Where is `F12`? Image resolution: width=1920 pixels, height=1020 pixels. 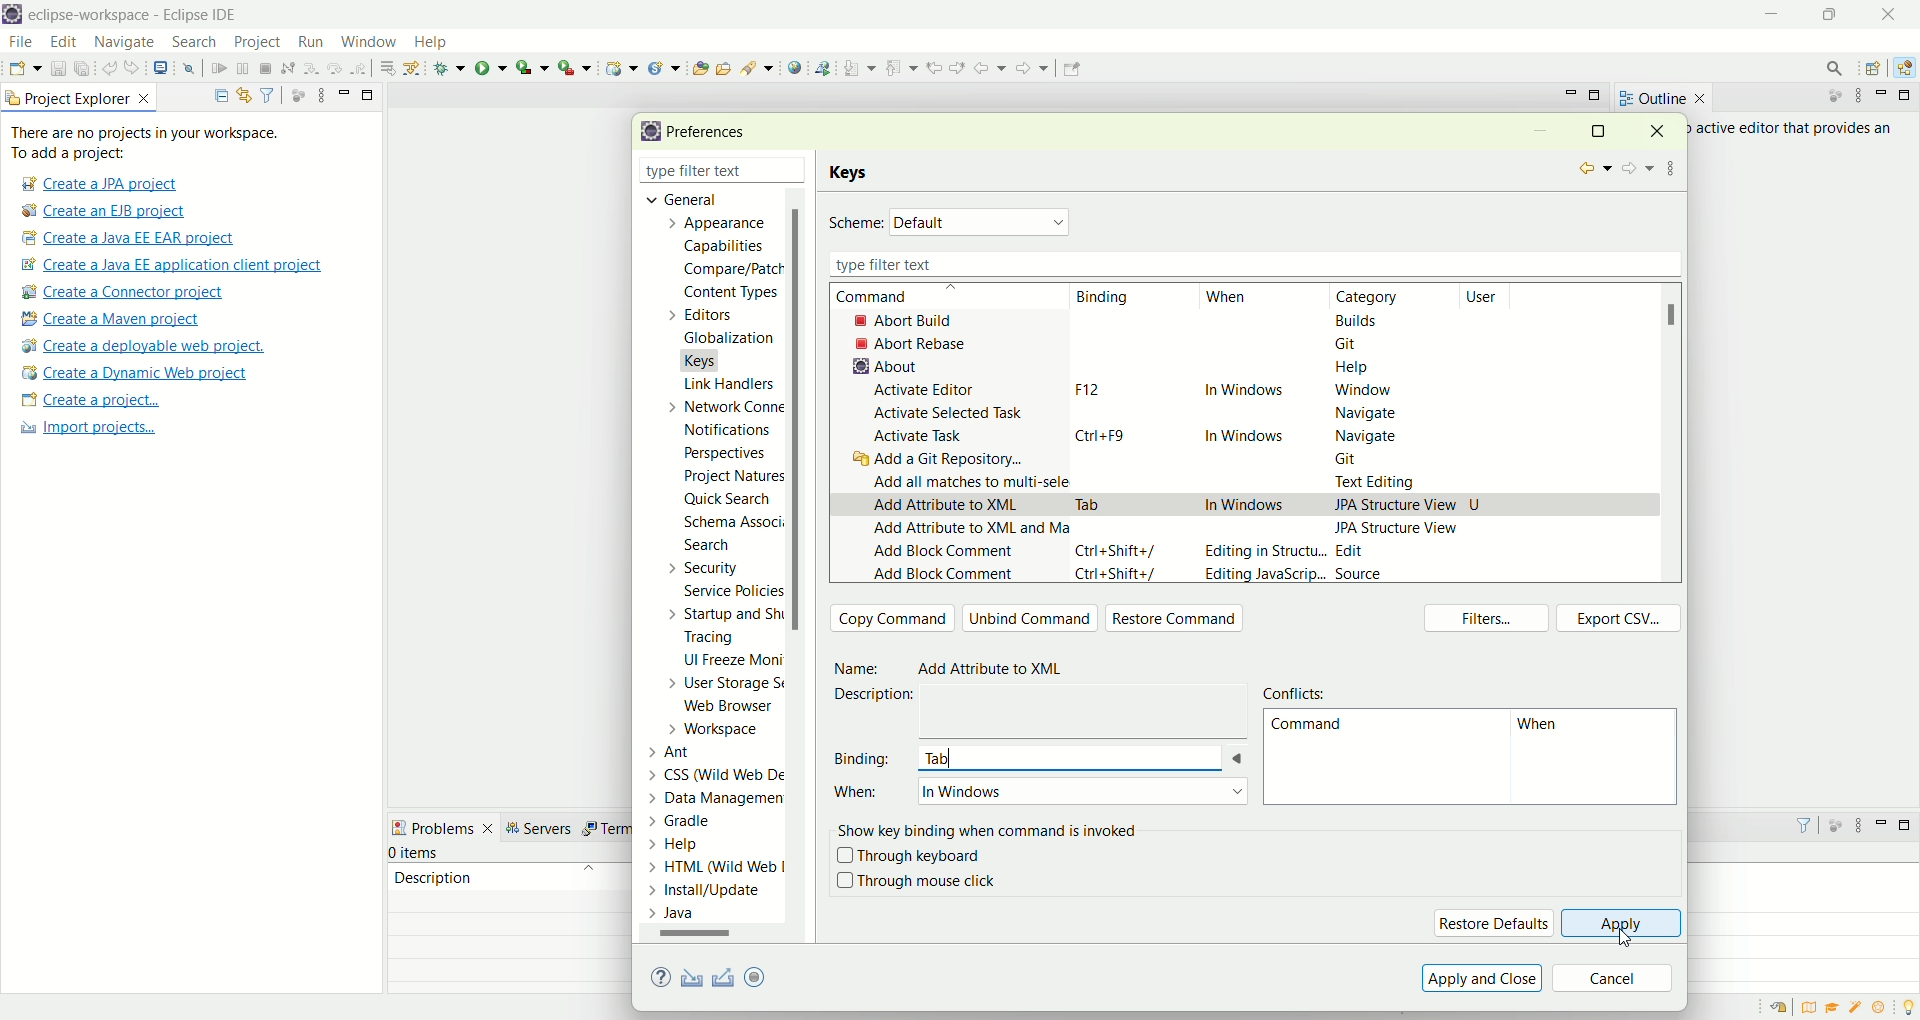
F12 is located at coordinates (1084, 389).